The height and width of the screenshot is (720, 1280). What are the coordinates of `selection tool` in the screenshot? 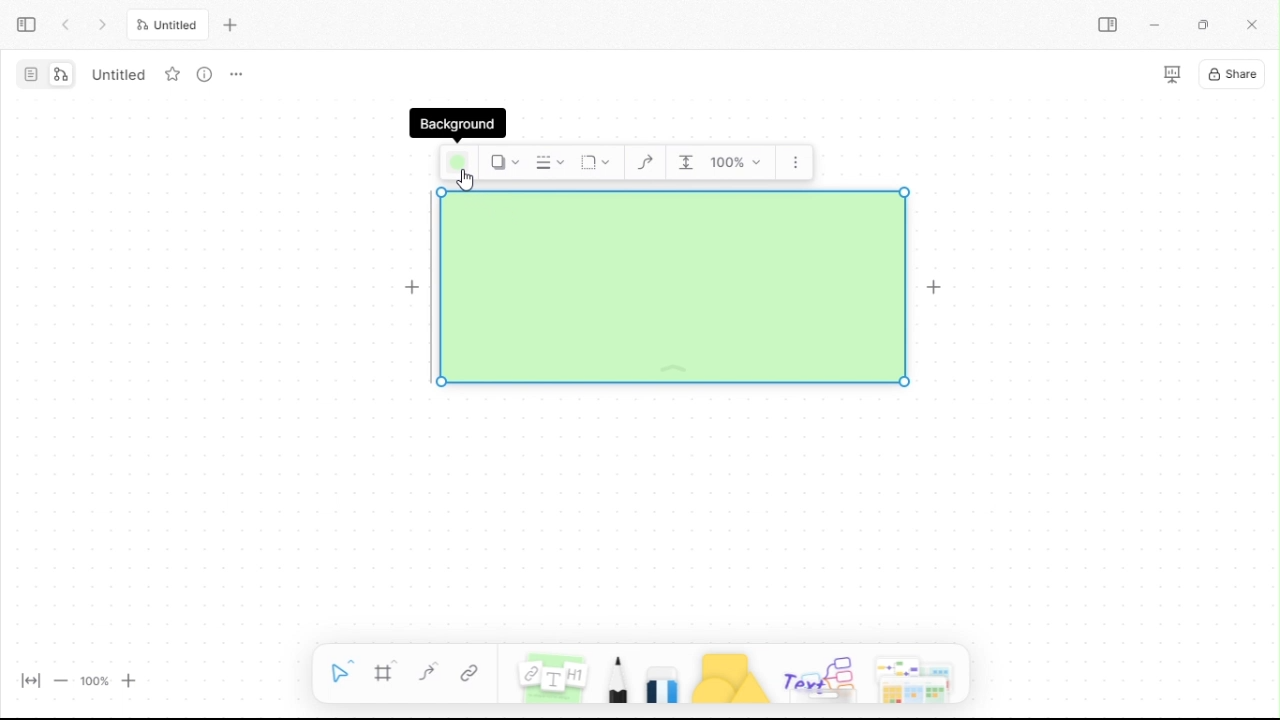 It's located at (339, 675).